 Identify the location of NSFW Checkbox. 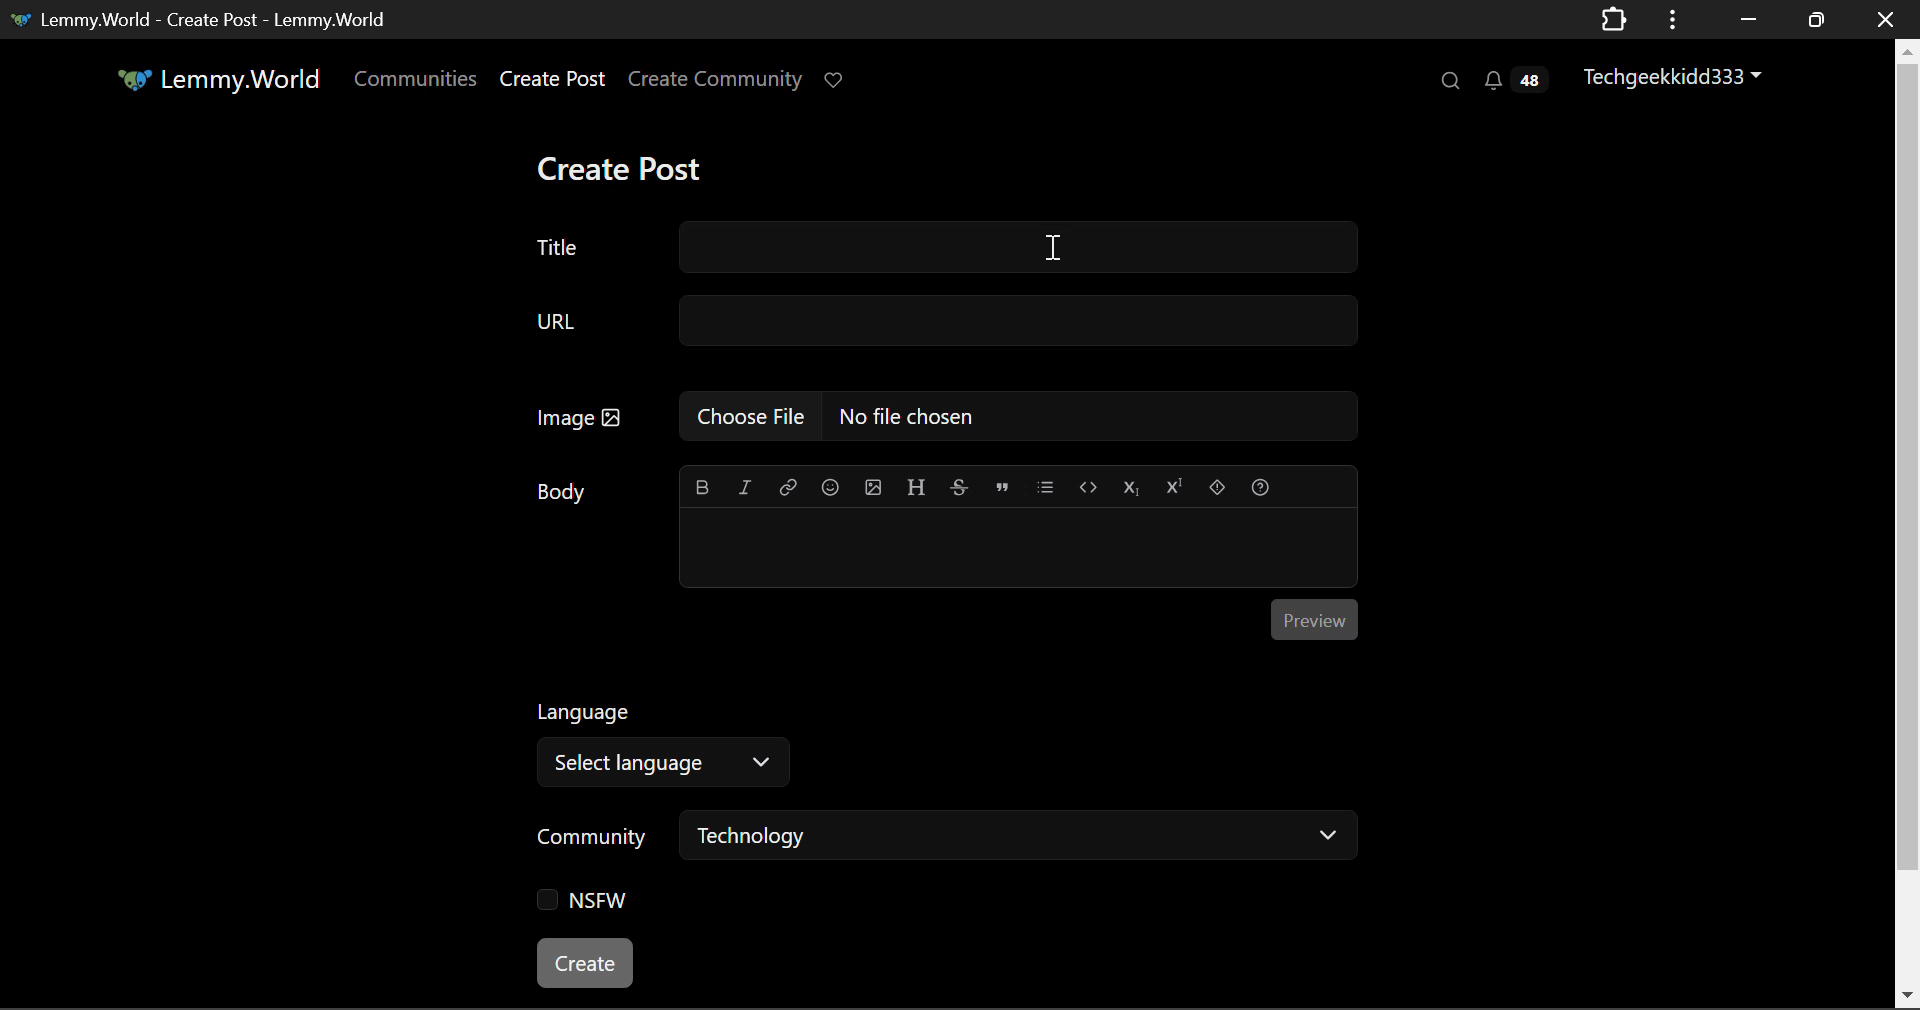
(590, 905).